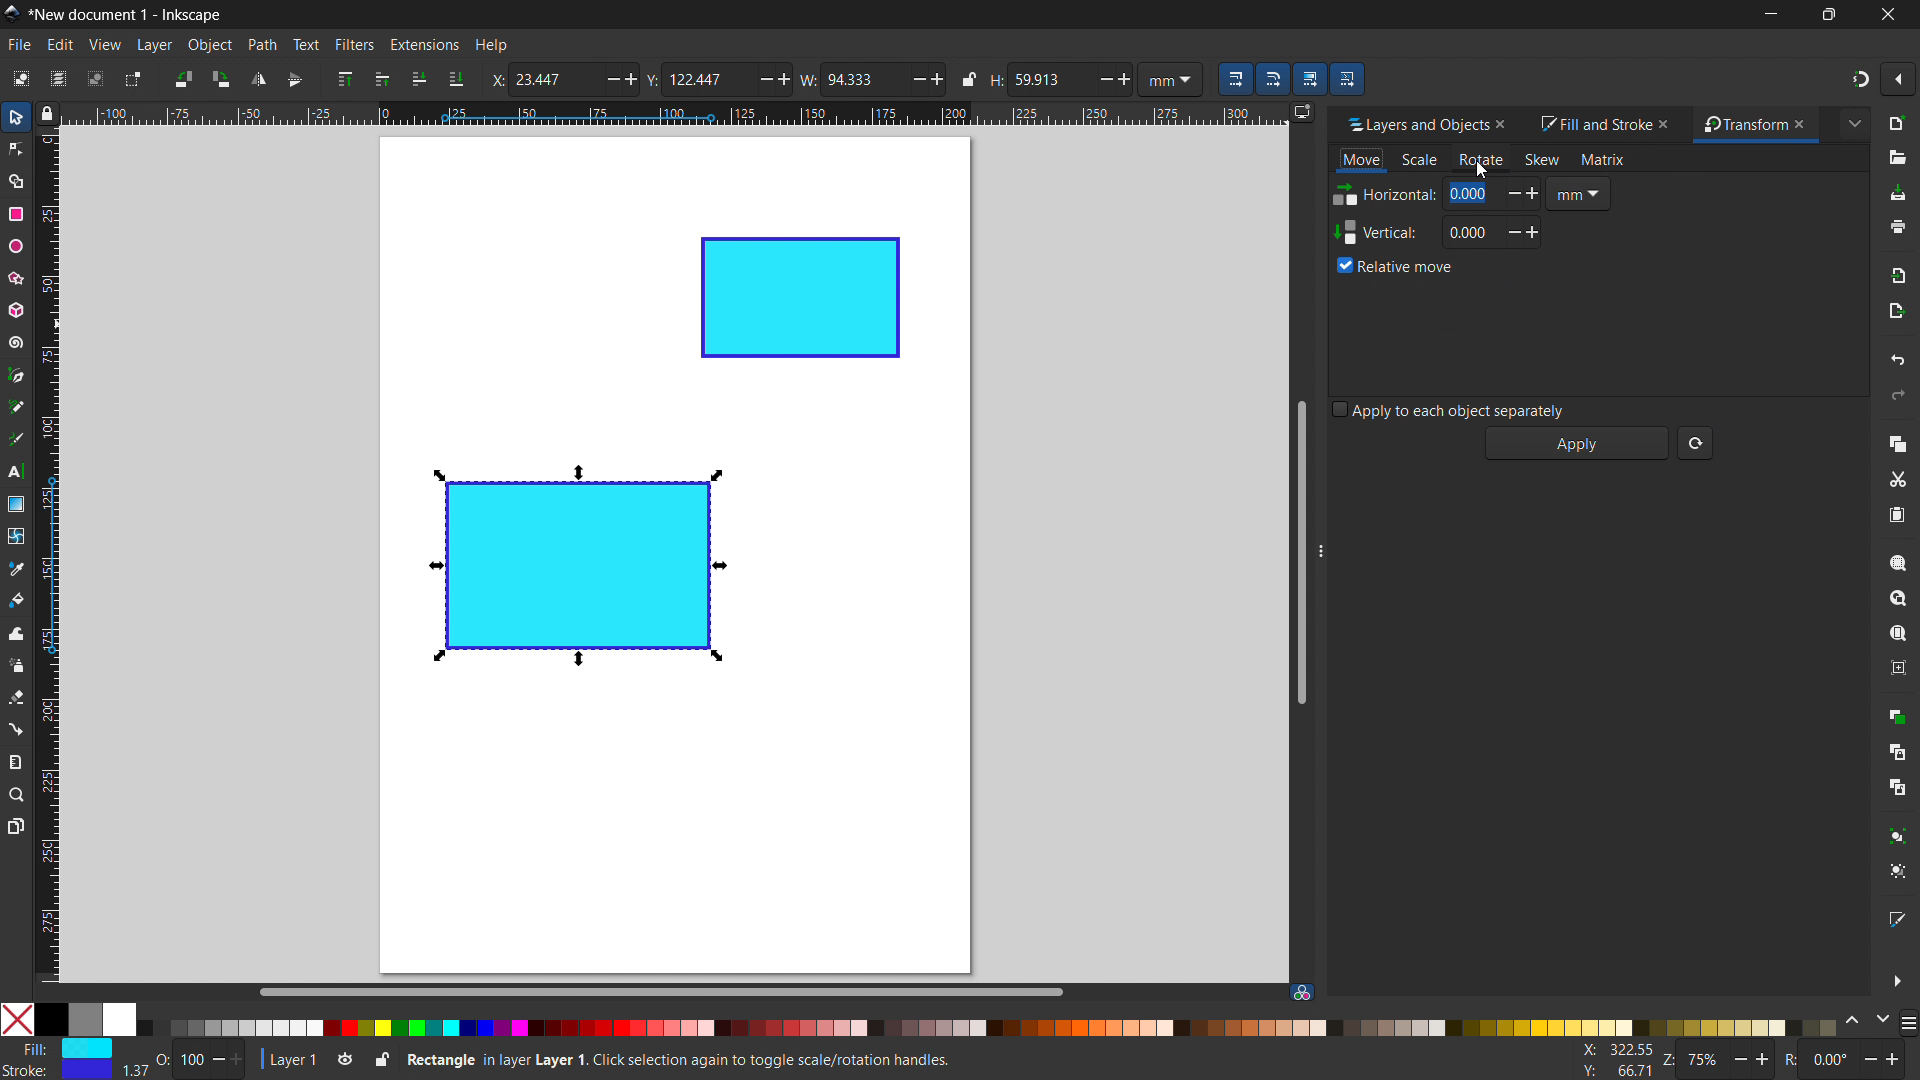 Image resolution: width=1920 pixels, height=1080 pixels. Describe the element at coordinates (1411, 124) in the screenshot. I see `layers and objects` at that location.